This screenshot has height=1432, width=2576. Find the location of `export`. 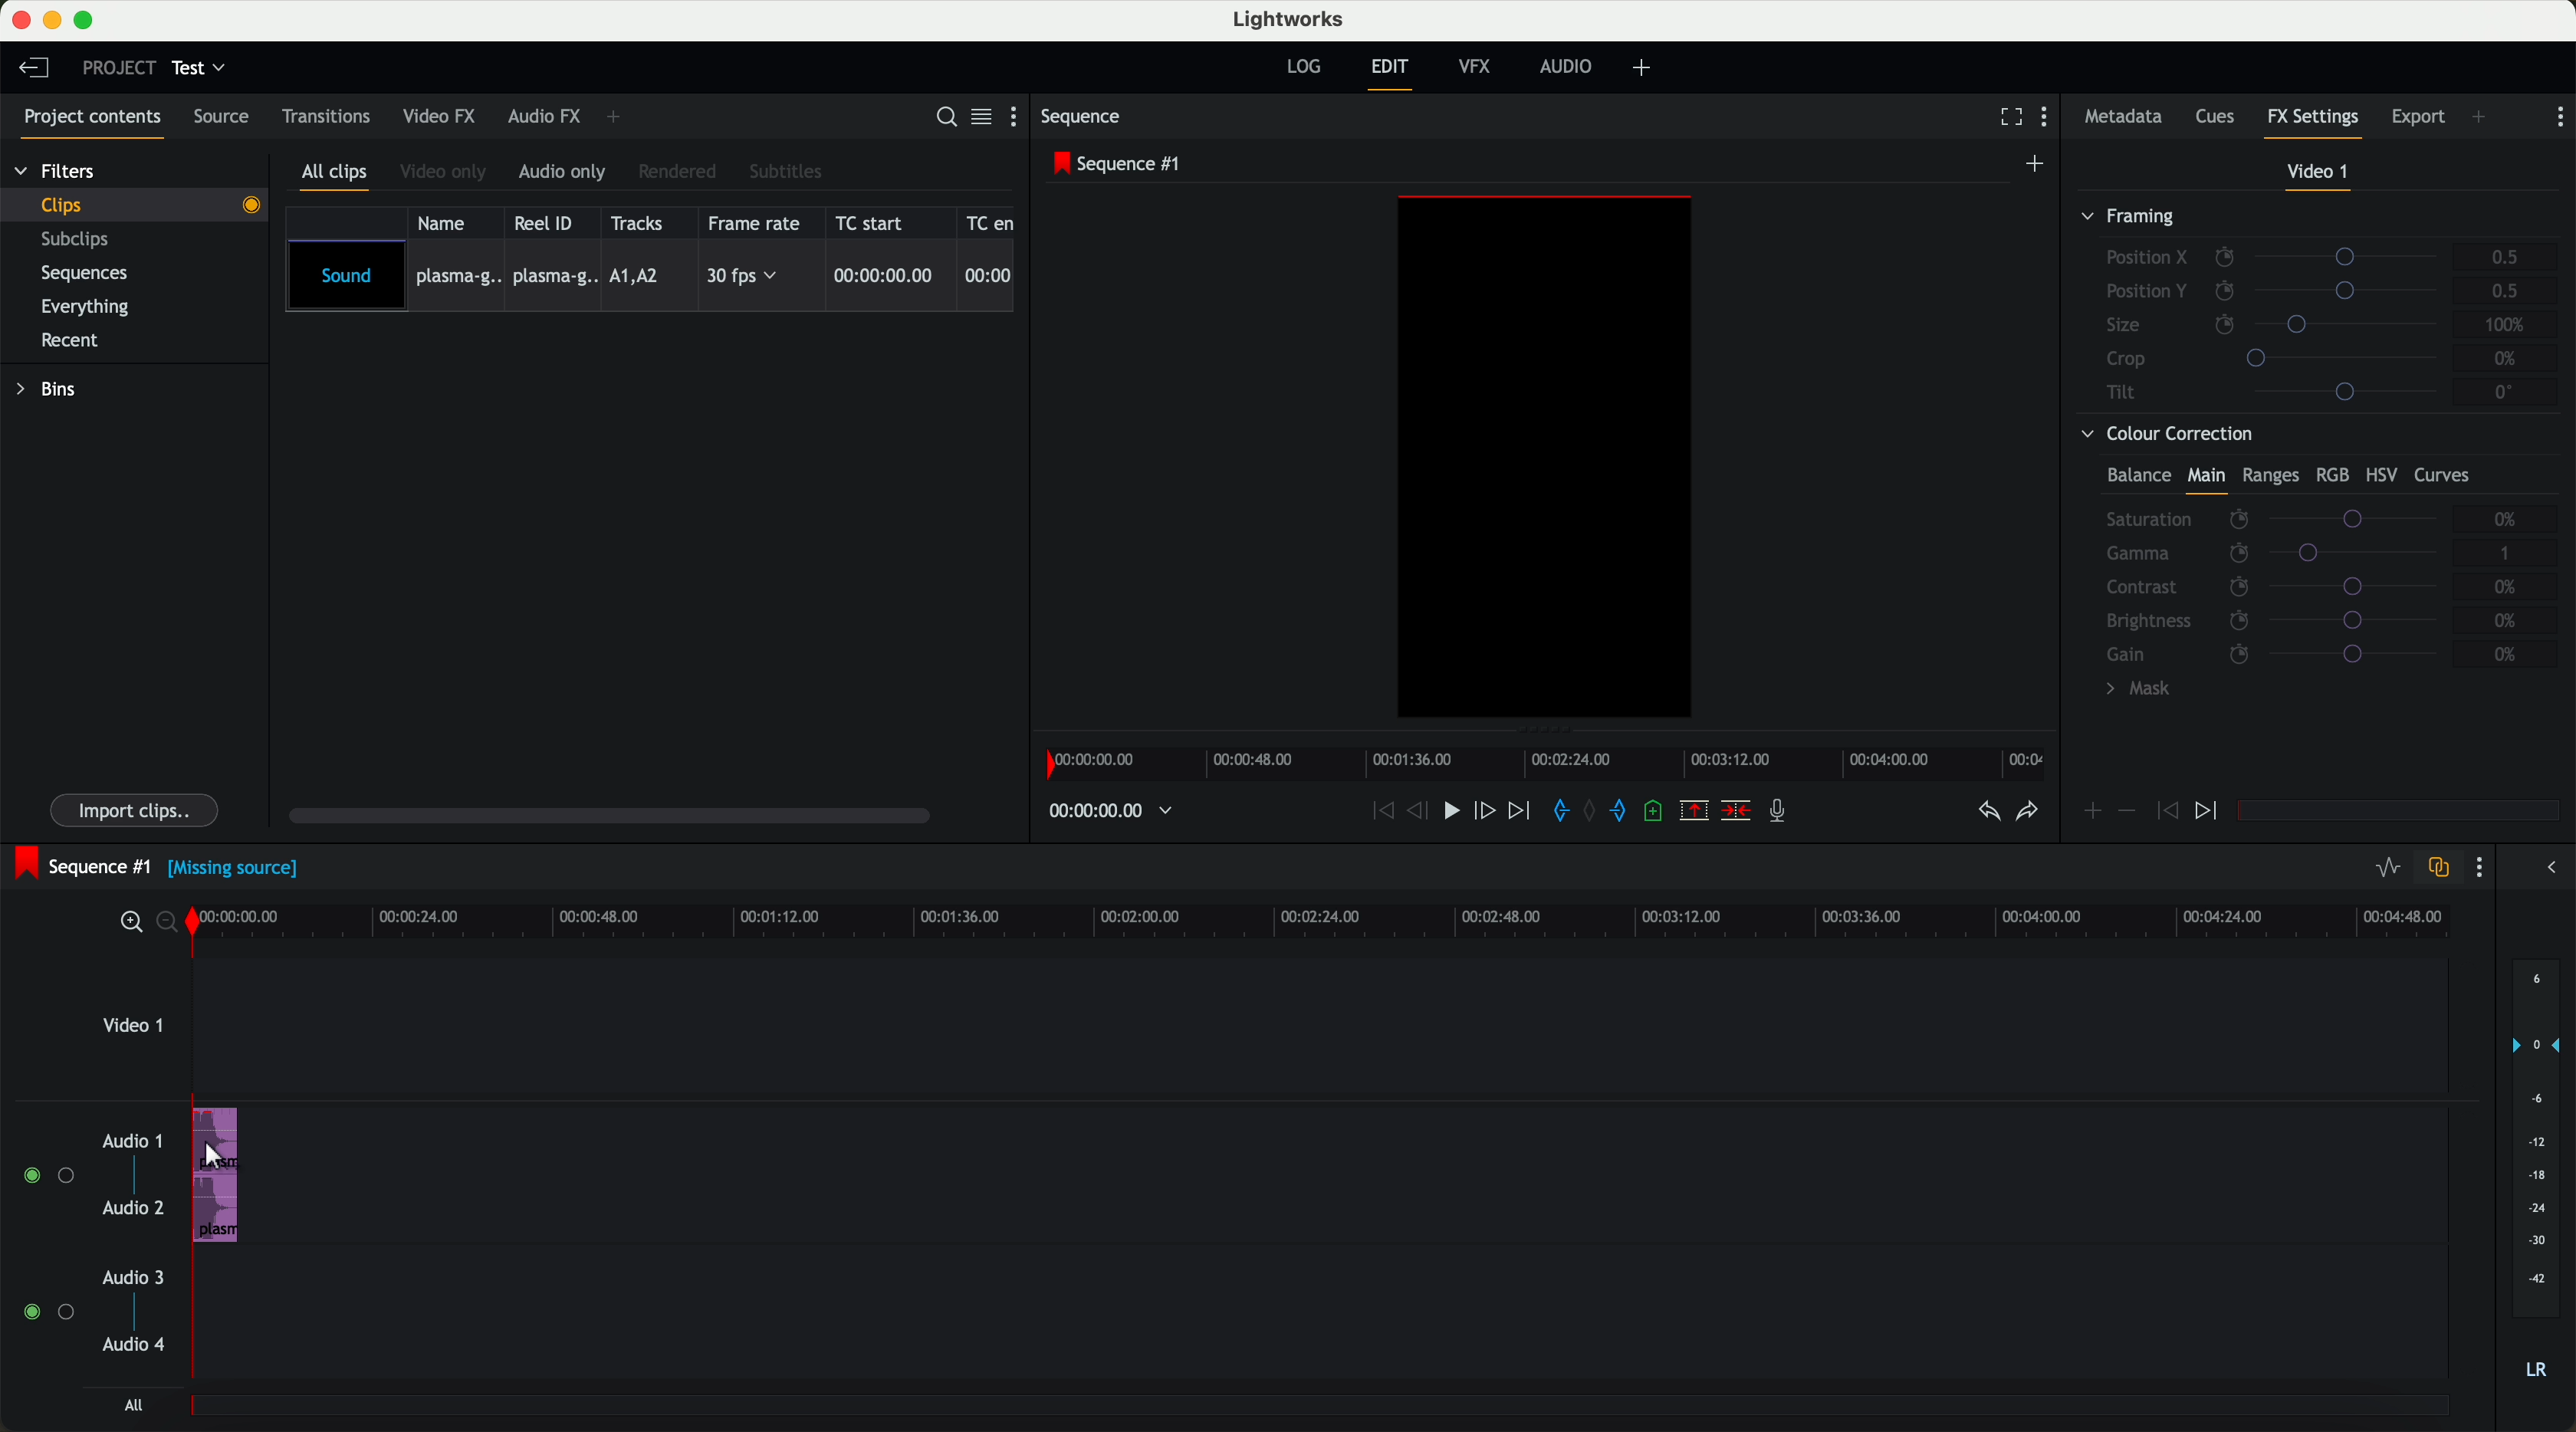

export is located at coordinates (2416, 115).